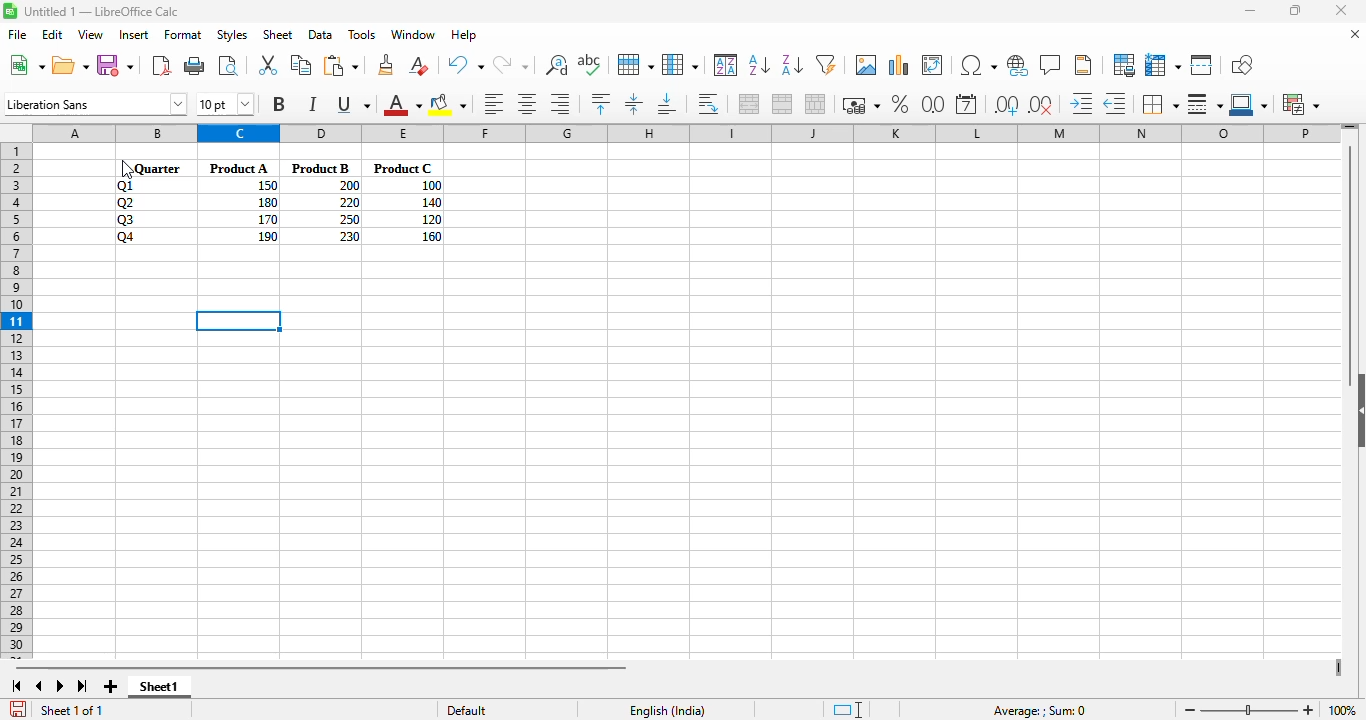 The image size is (1366, 720). Describe the element at coordinates (750, 104) in the screenshot. I see `merge and center or unmerge cells depending on the current toggle state` at that location.